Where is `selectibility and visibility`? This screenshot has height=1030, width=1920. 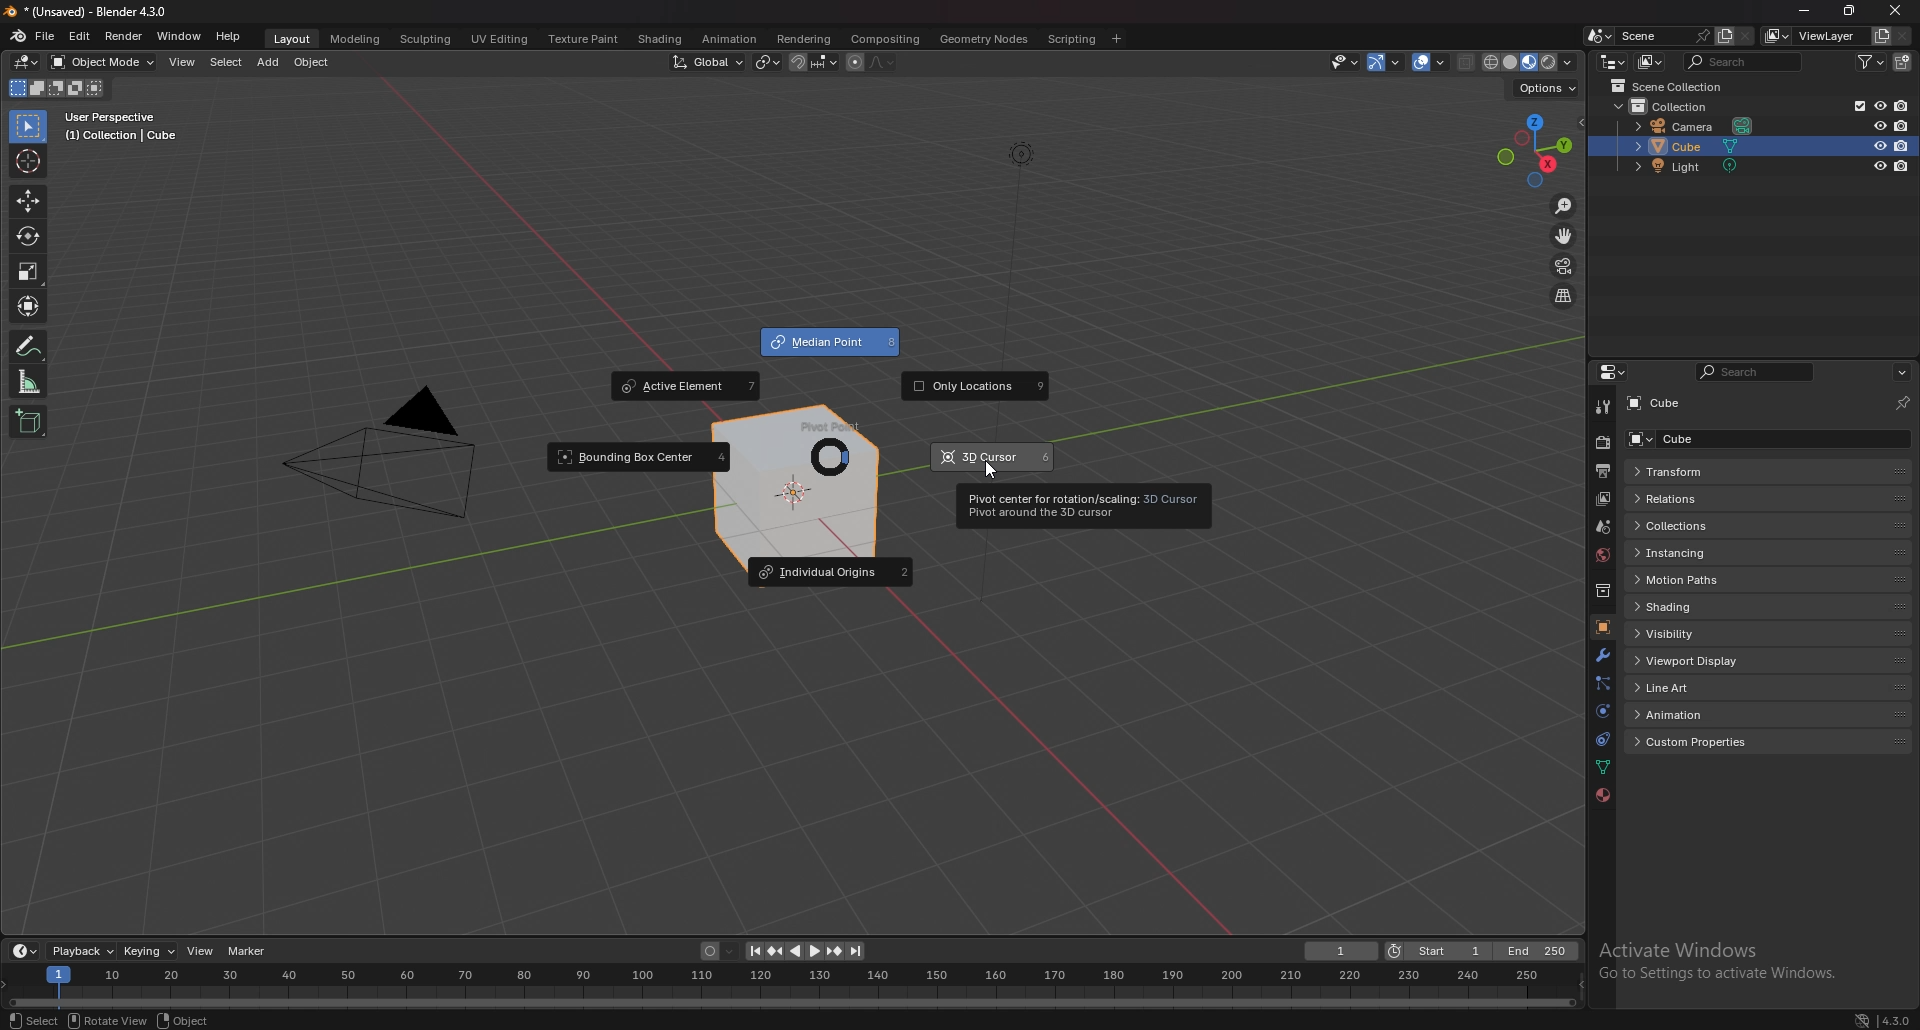
selectibility and visibility is located at coordinates (1345, 62).